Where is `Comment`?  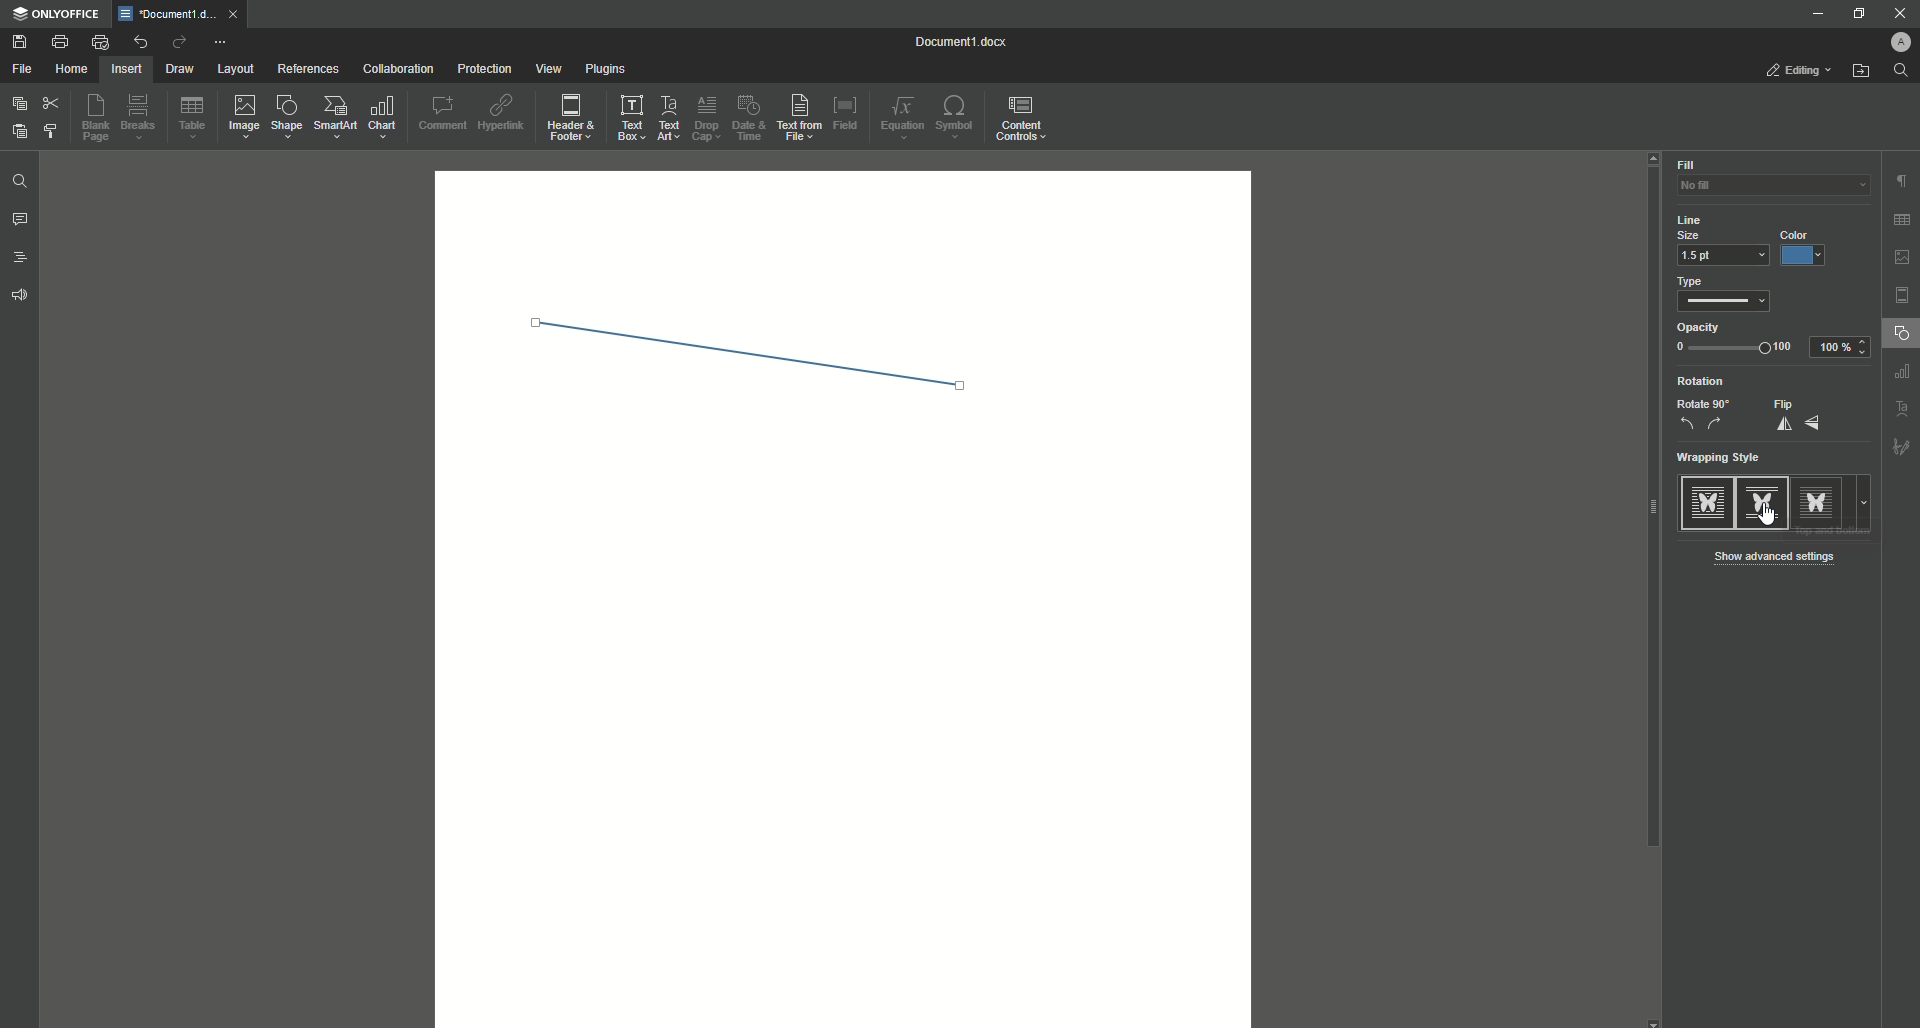
Comment is located at coordinates (442, 112).